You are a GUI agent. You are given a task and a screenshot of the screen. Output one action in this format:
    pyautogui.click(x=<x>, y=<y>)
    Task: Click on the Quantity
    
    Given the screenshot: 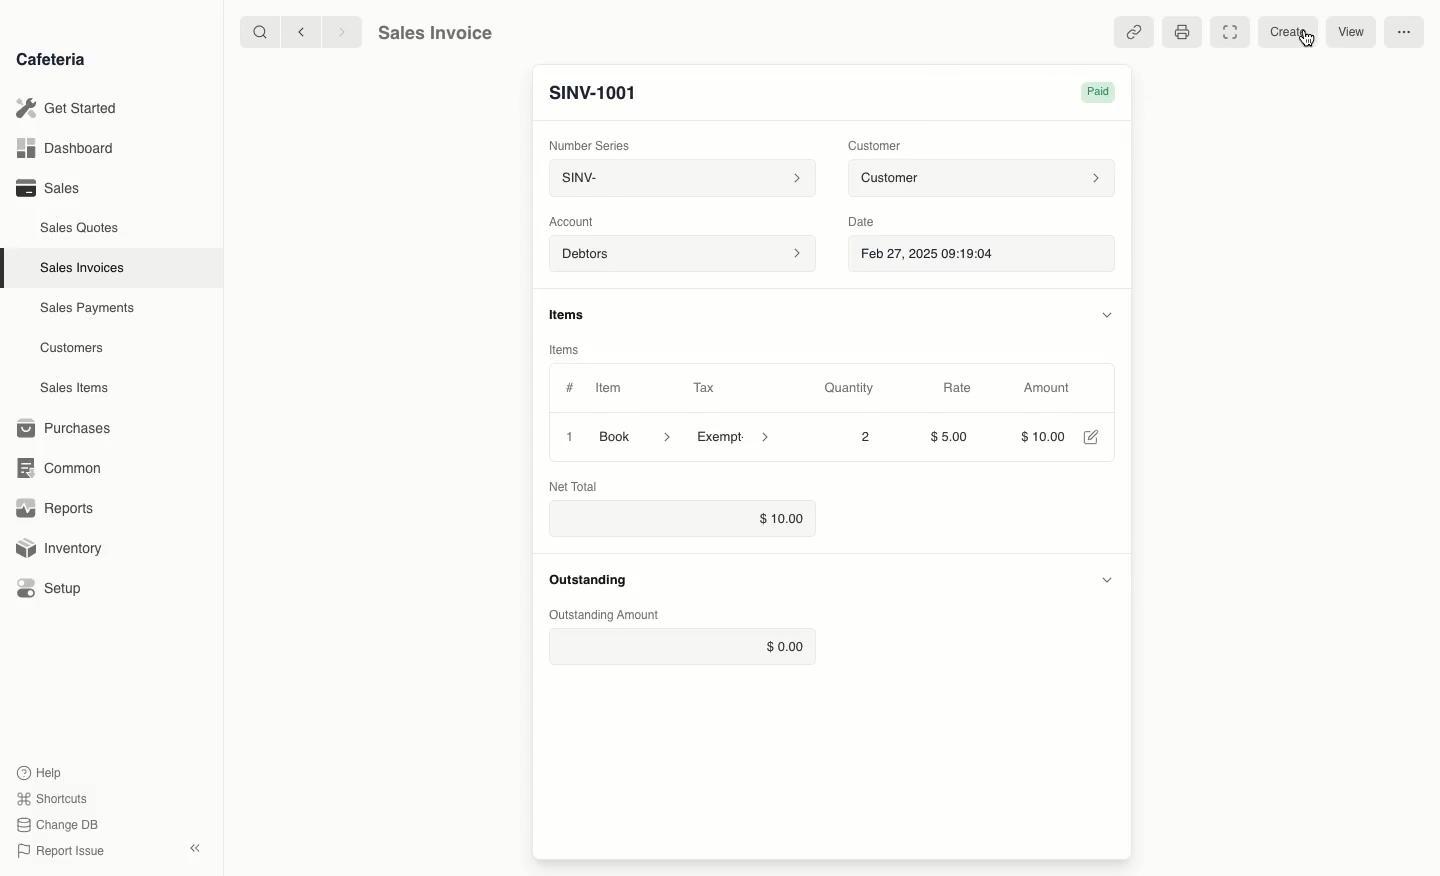 What is the action you would take?
    pyautogui.click(x=849, y=388)
    